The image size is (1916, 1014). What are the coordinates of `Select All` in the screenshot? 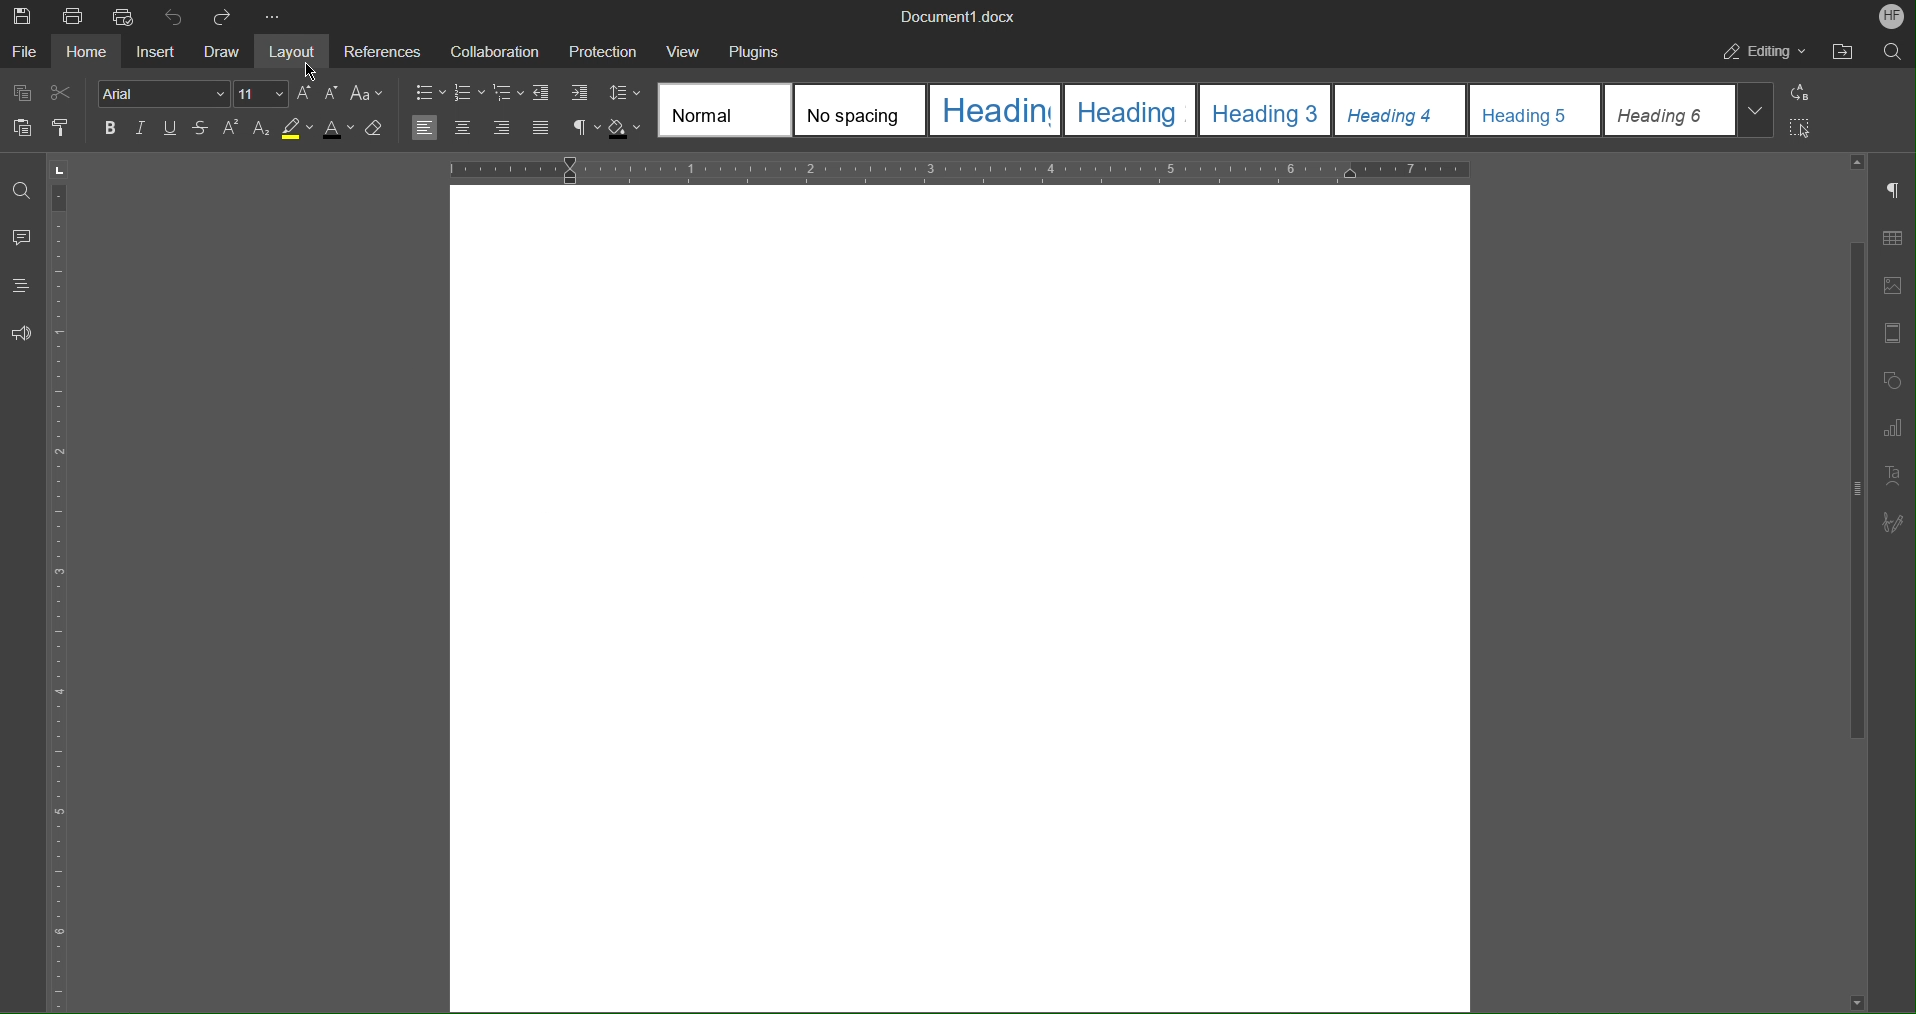 It's located at (1799, 127).